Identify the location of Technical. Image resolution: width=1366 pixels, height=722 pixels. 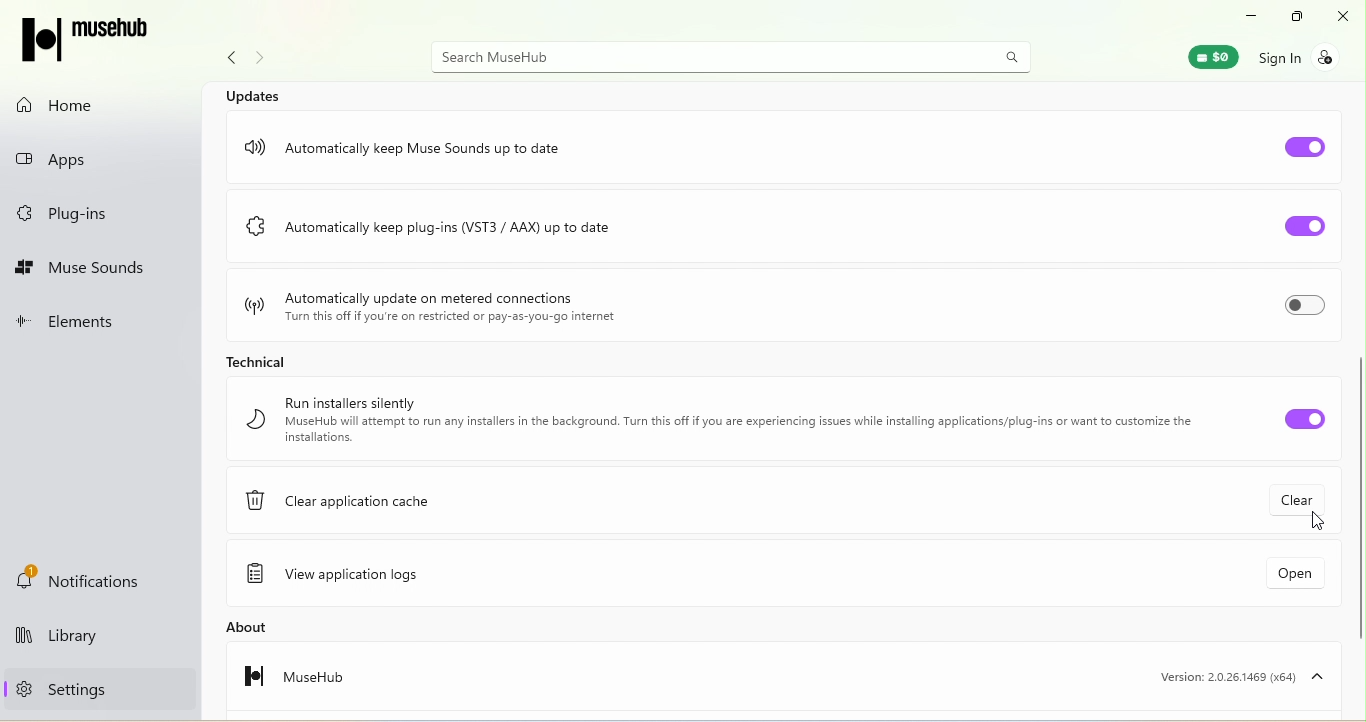
(252, 359).